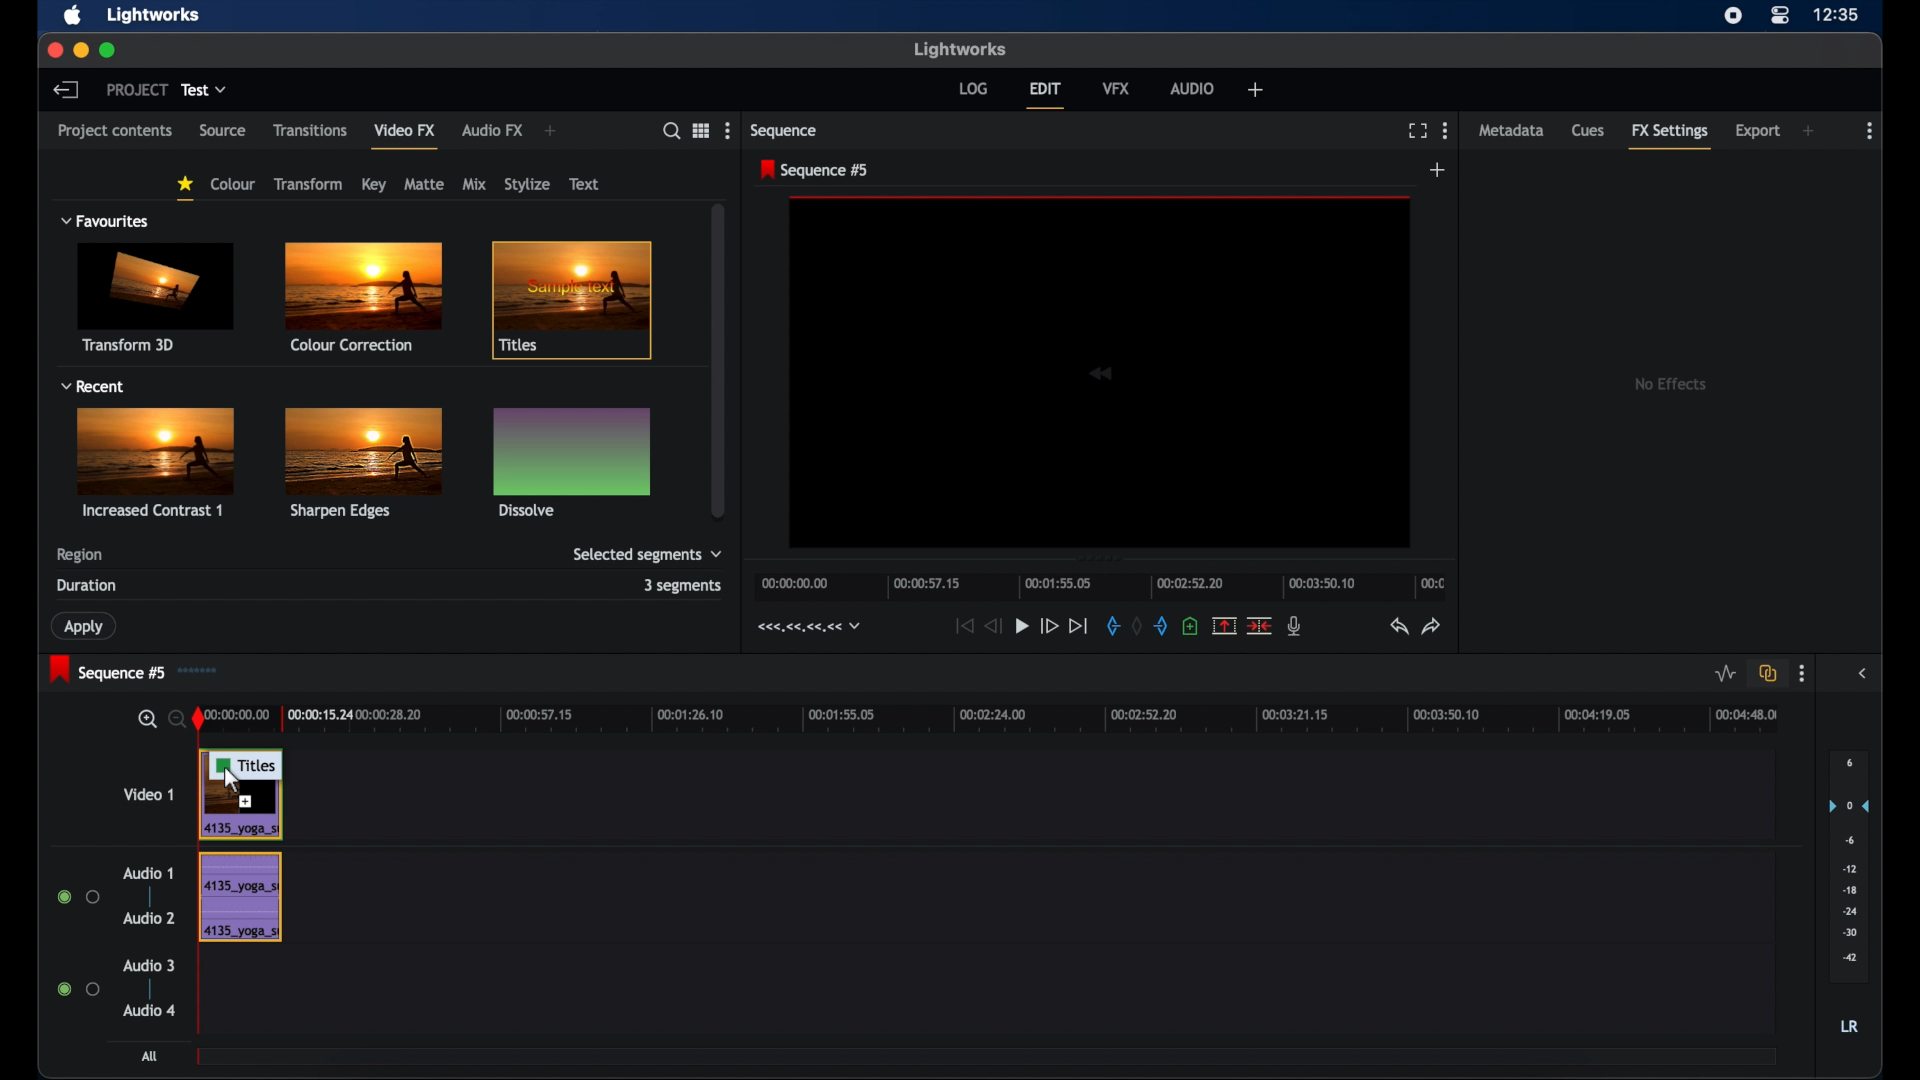 Image resolution: width=1920 pixels, height=1080 pixels. I want to click on jump to end, so click(1078, 625).